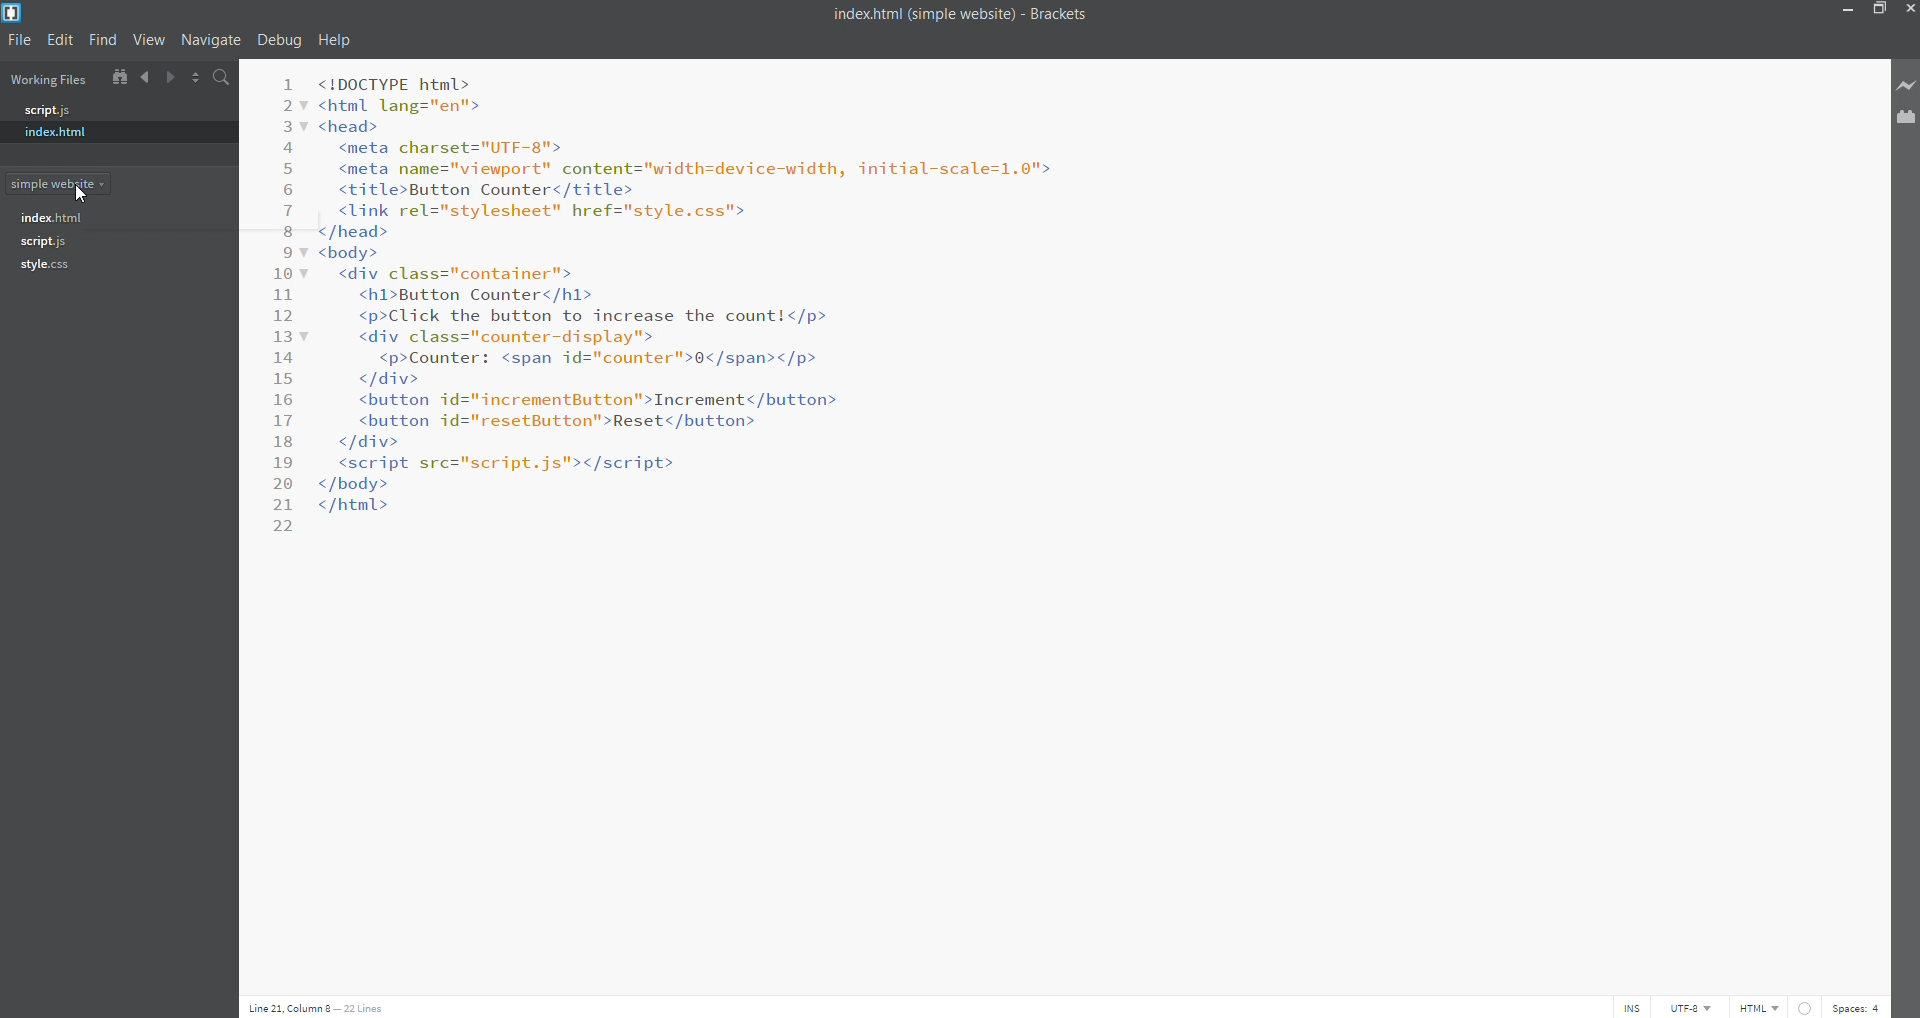 The width and height of the screenshot is (1920, 1018). What do you see at coordinates (70, 185) in the screenshot?
I see `simple website` at bounding box center [70, 185].